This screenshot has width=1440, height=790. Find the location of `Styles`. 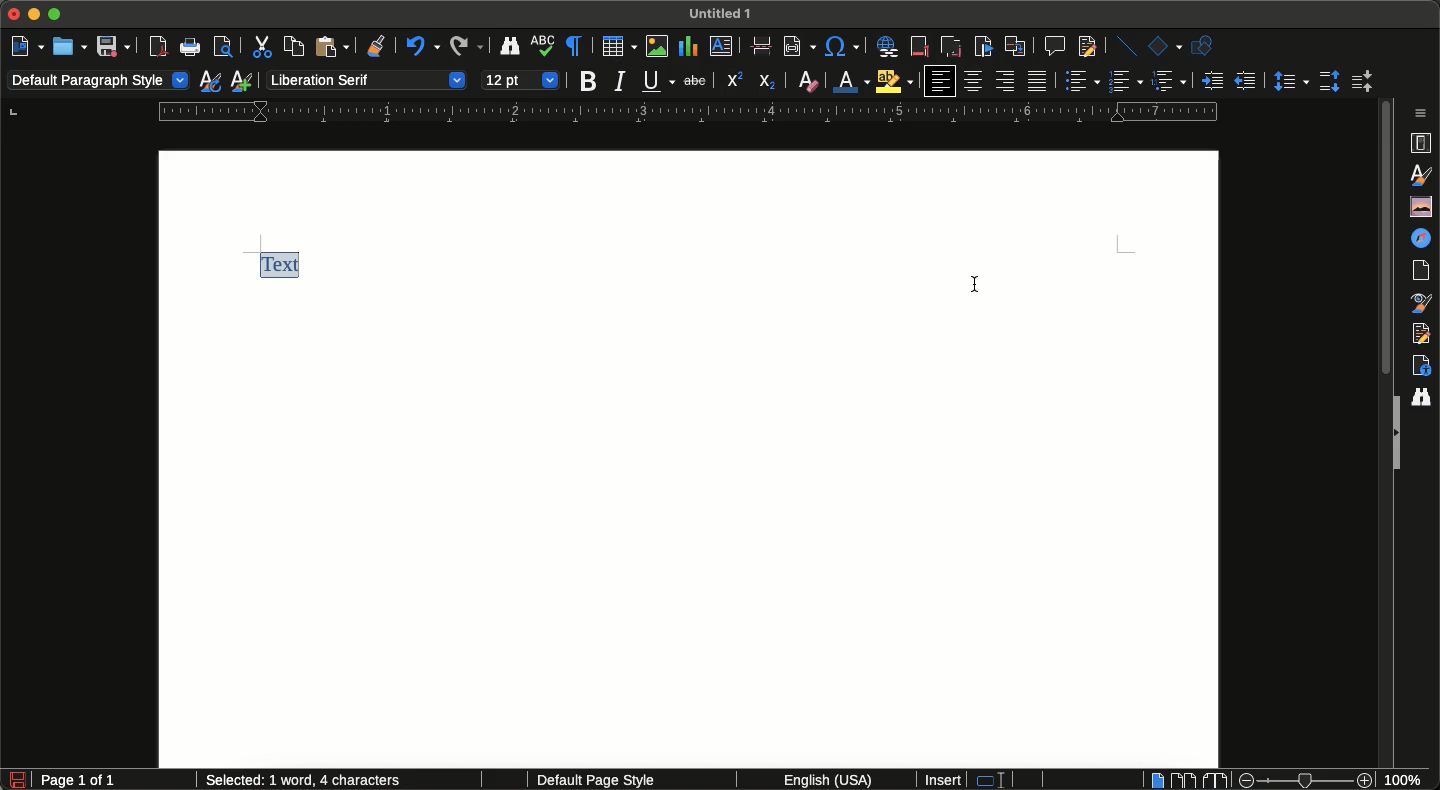

Styles is located at coordinates (1423, 175).